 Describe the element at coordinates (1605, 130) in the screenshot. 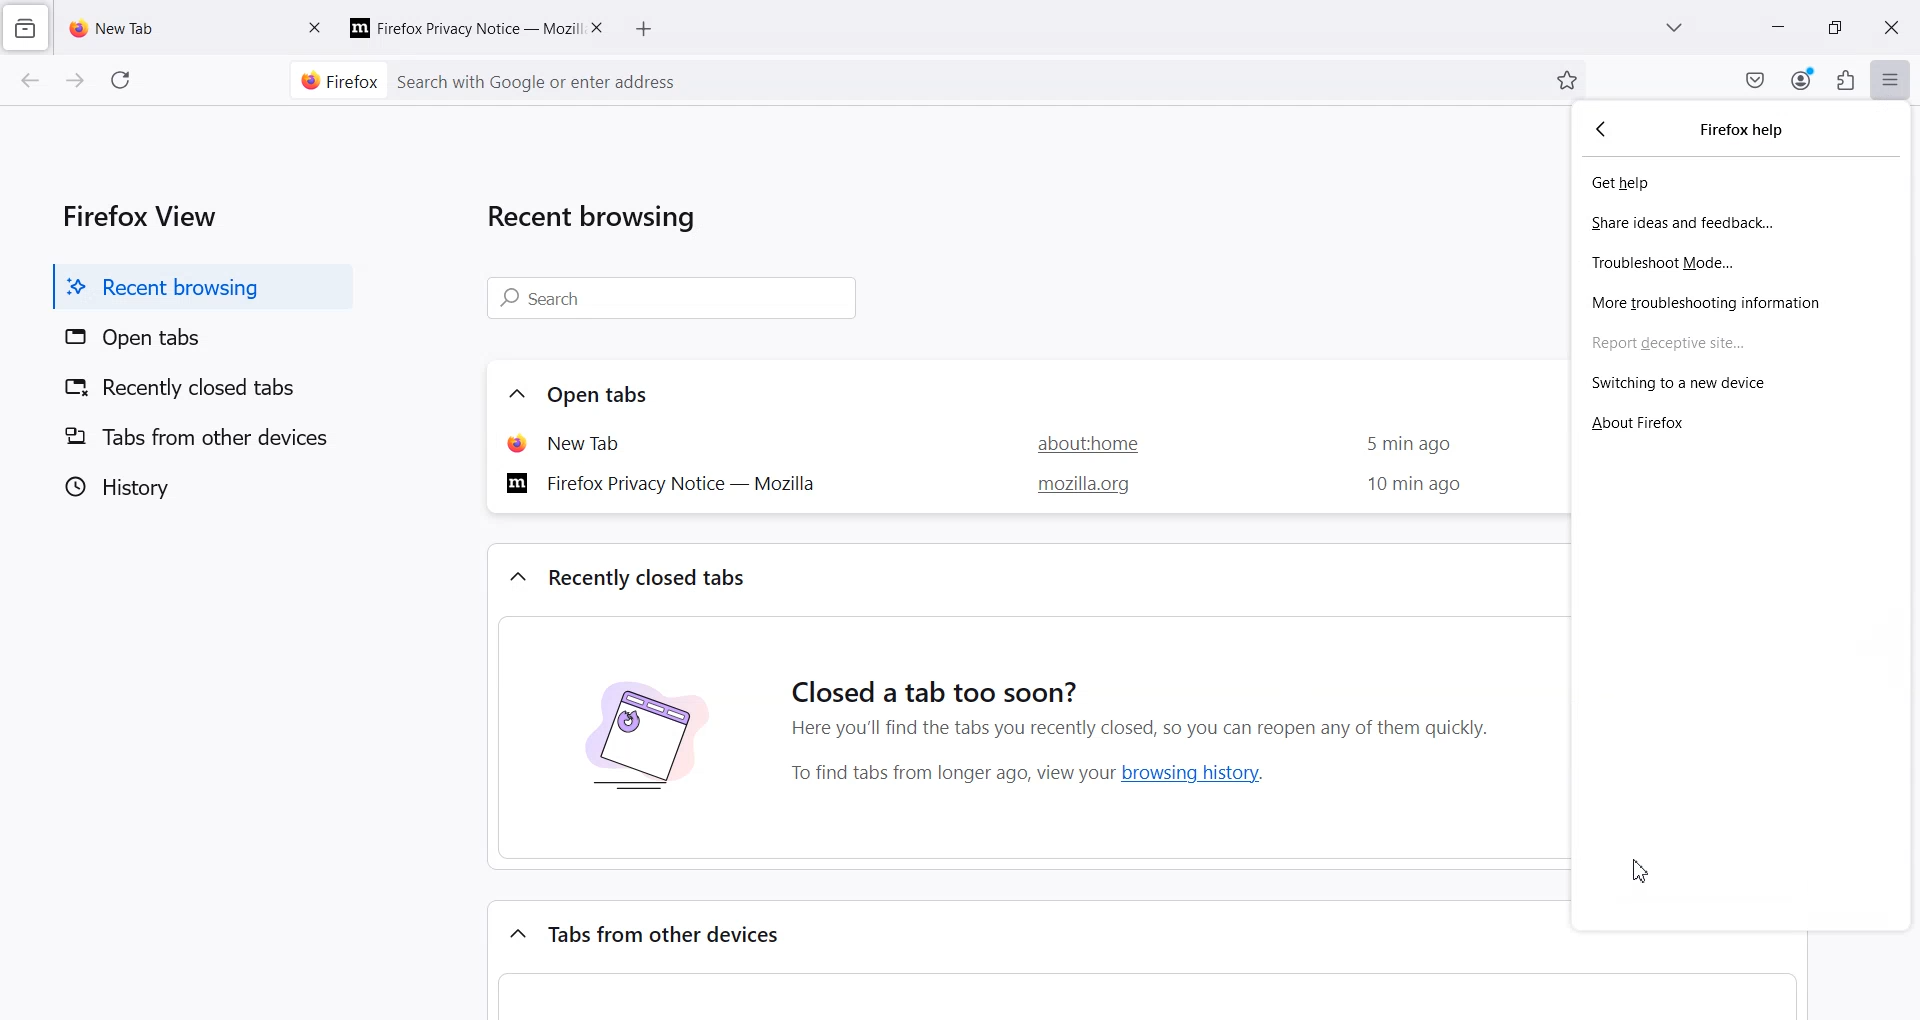

I see `Back` at that location.